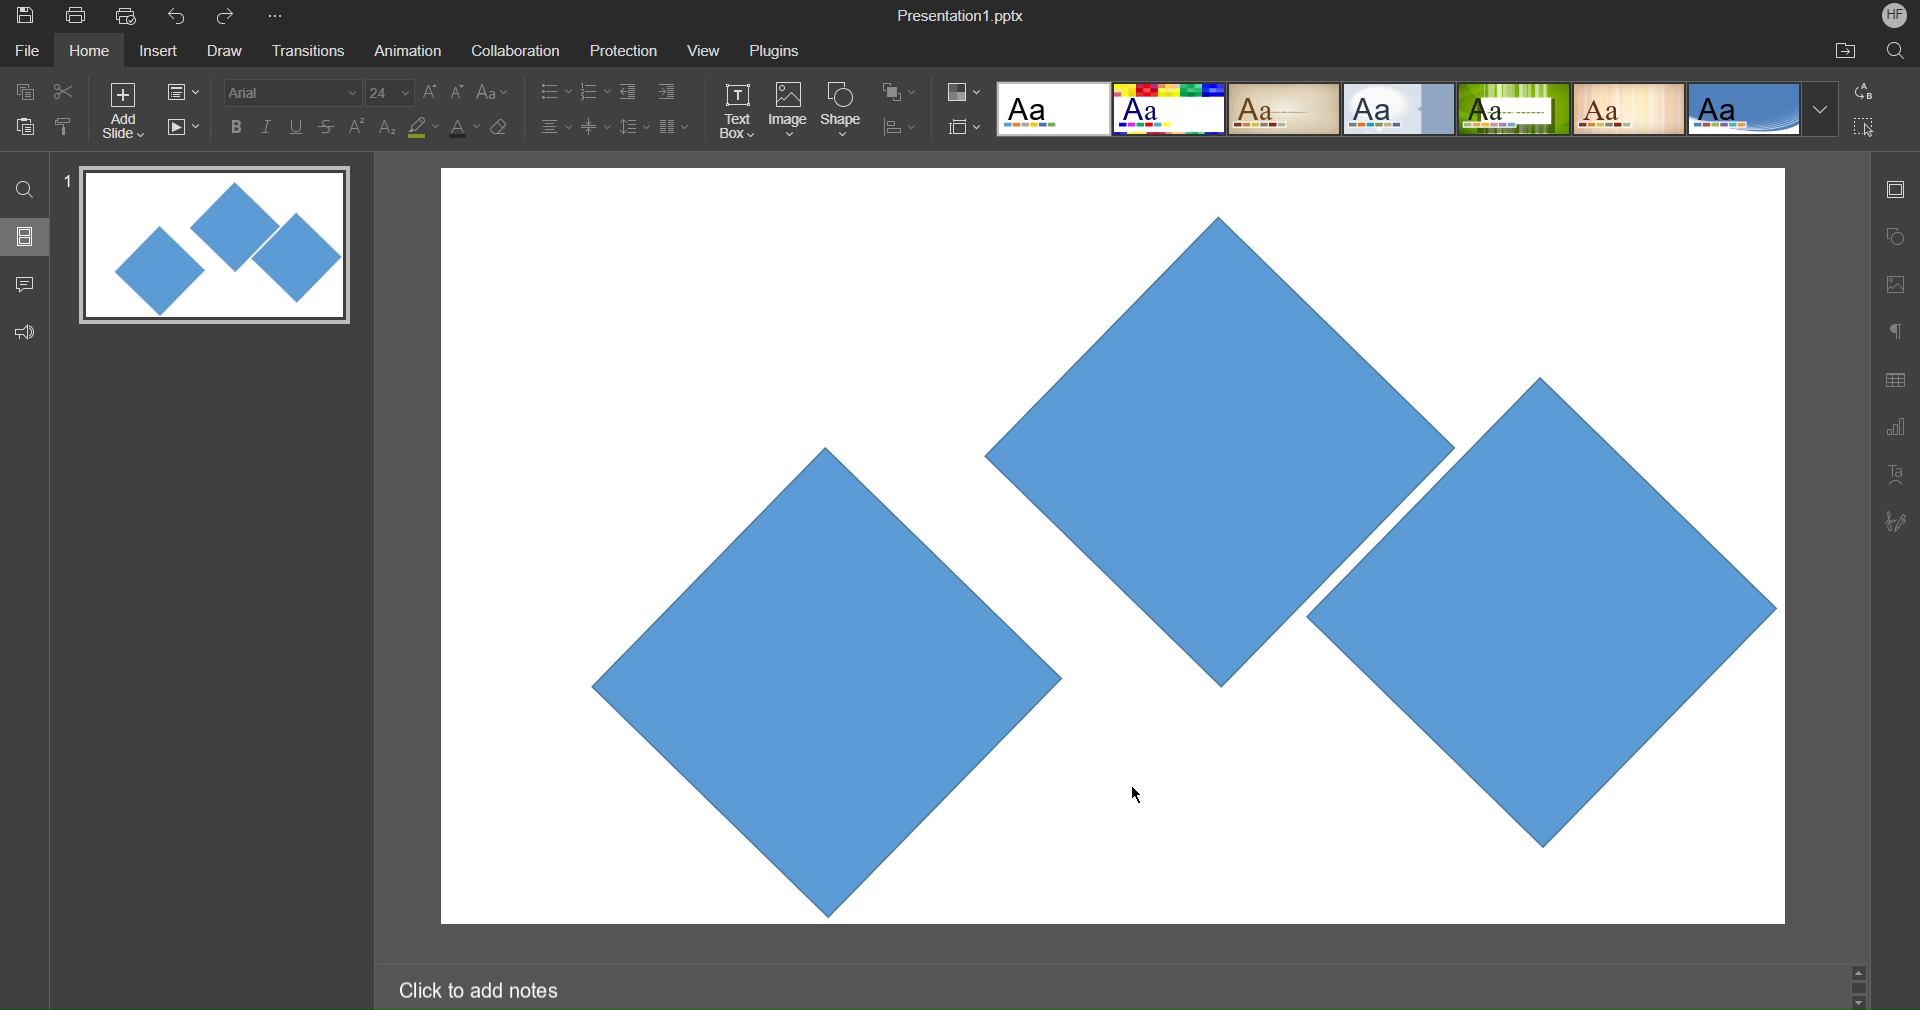  I want to click on select, so click(1872, 130).